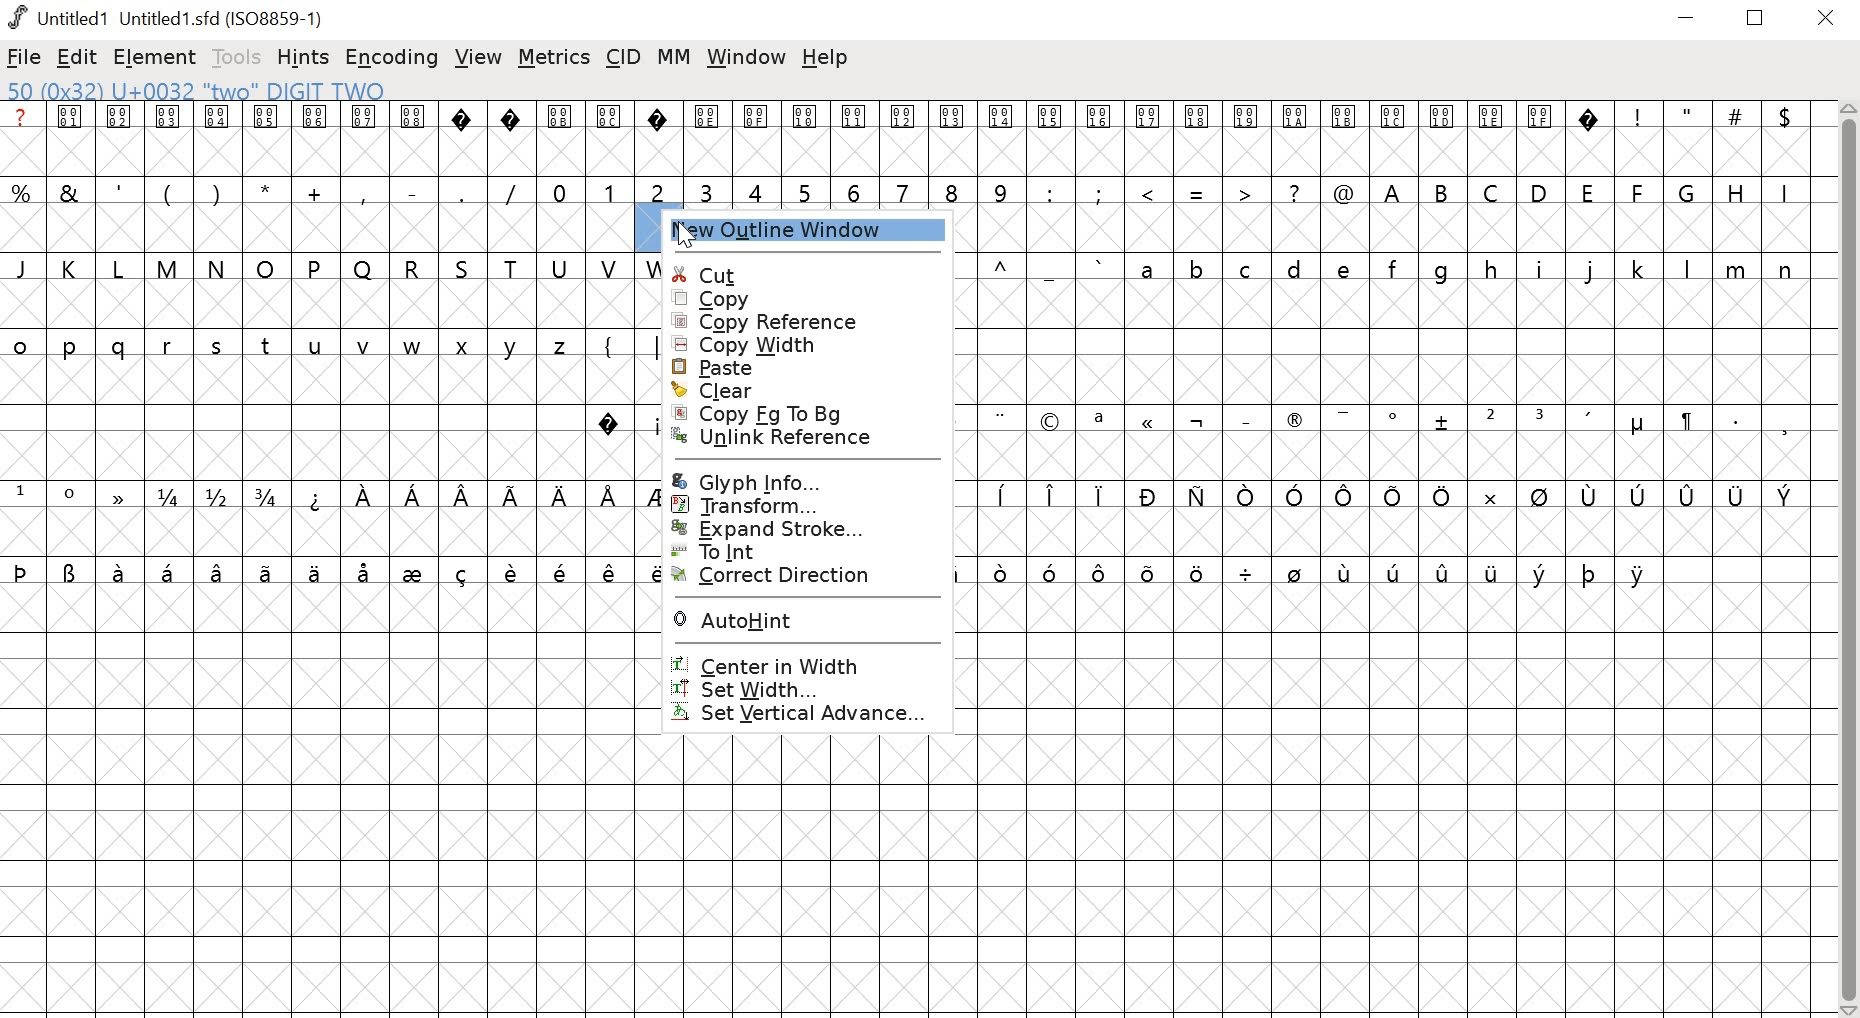  Describe the element at coordinates (1392, 420) in the screenshot. I see `glyphs` at that location.